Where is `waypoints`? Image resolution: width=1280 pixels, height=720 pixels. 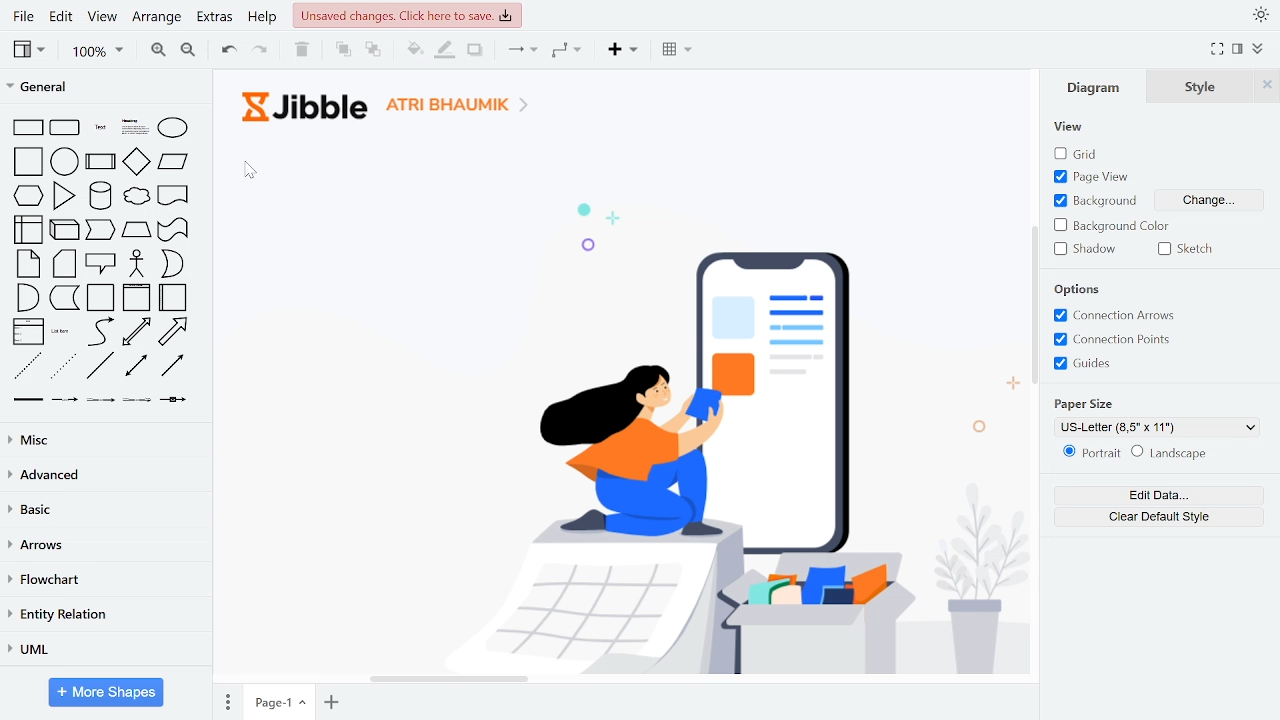
waypoints is located at coordinates (564, 50).